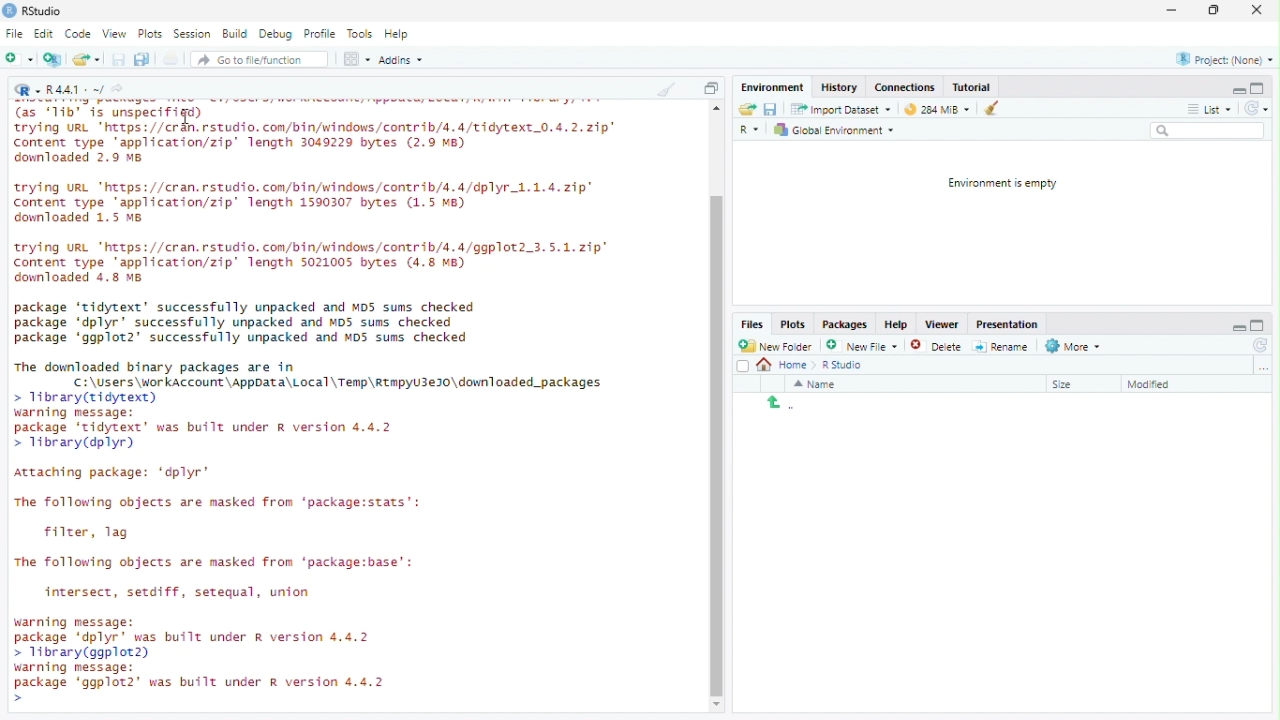  What do you see at coordinates (1209, 107) in the screenshot?
I see `List` at bounding box center [1209, 107].